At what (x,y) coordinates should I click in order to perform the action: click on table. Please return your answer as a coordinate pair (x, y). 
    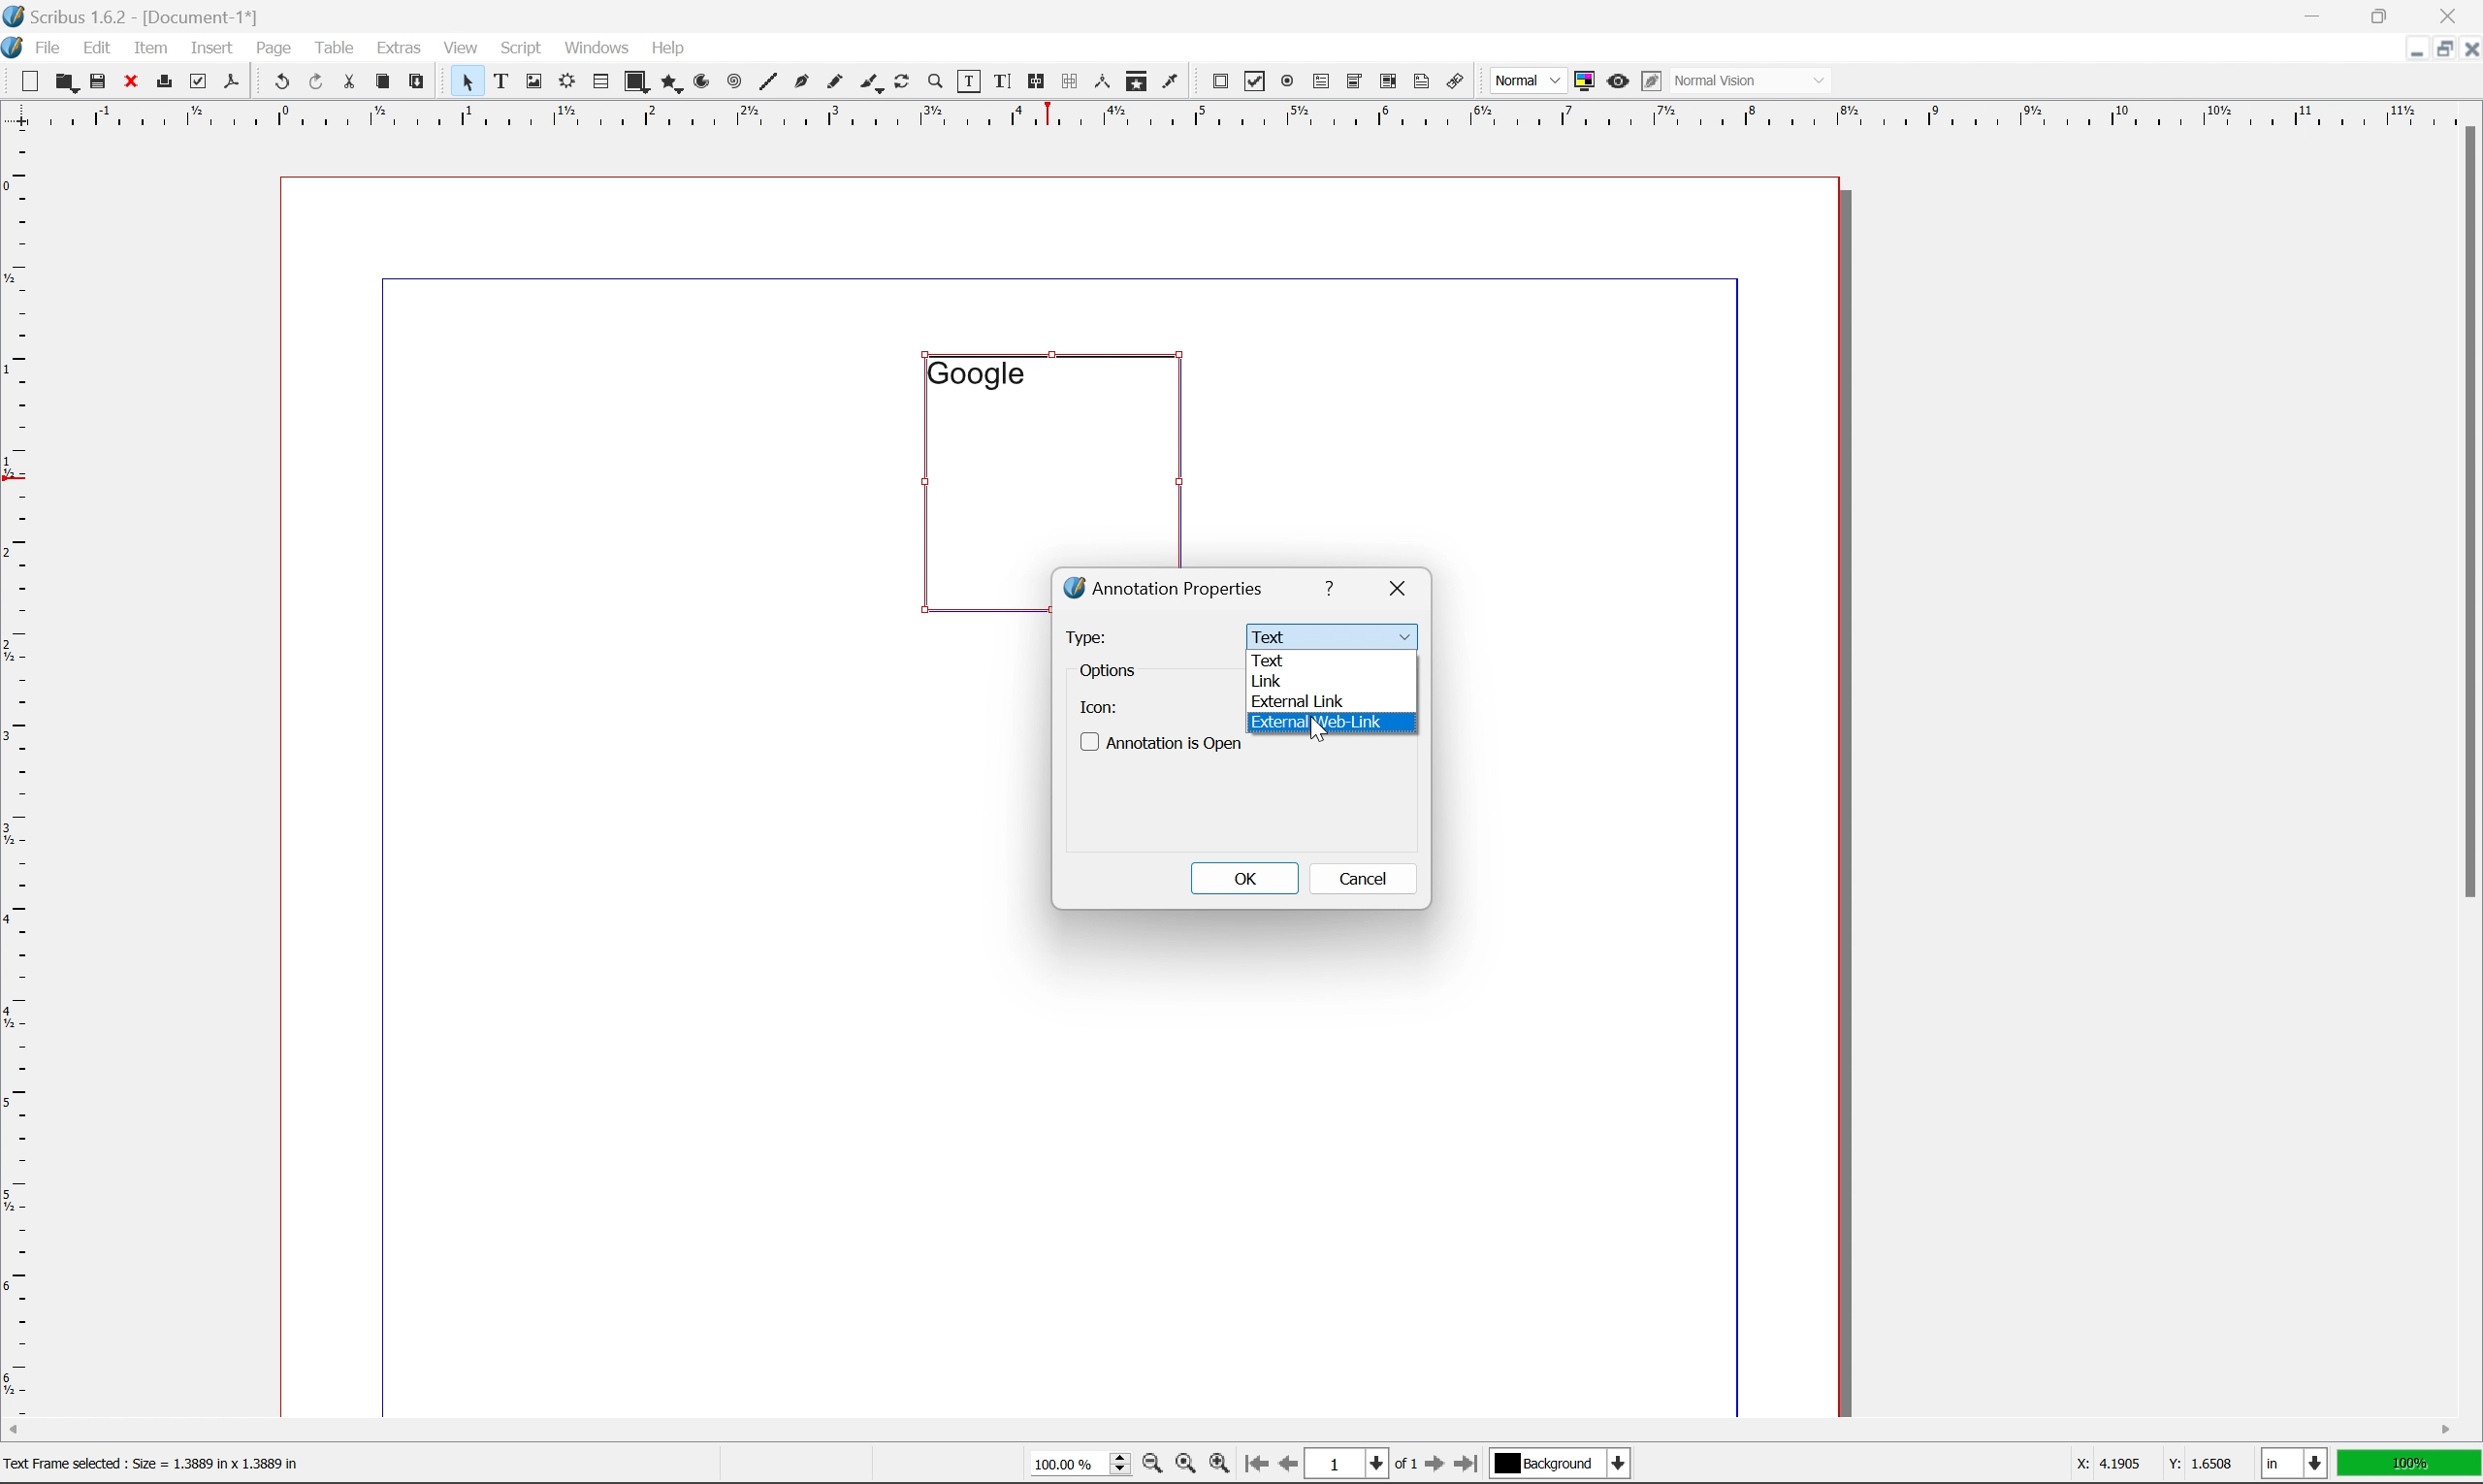
    Looking at the image, I should click on (600, 83).